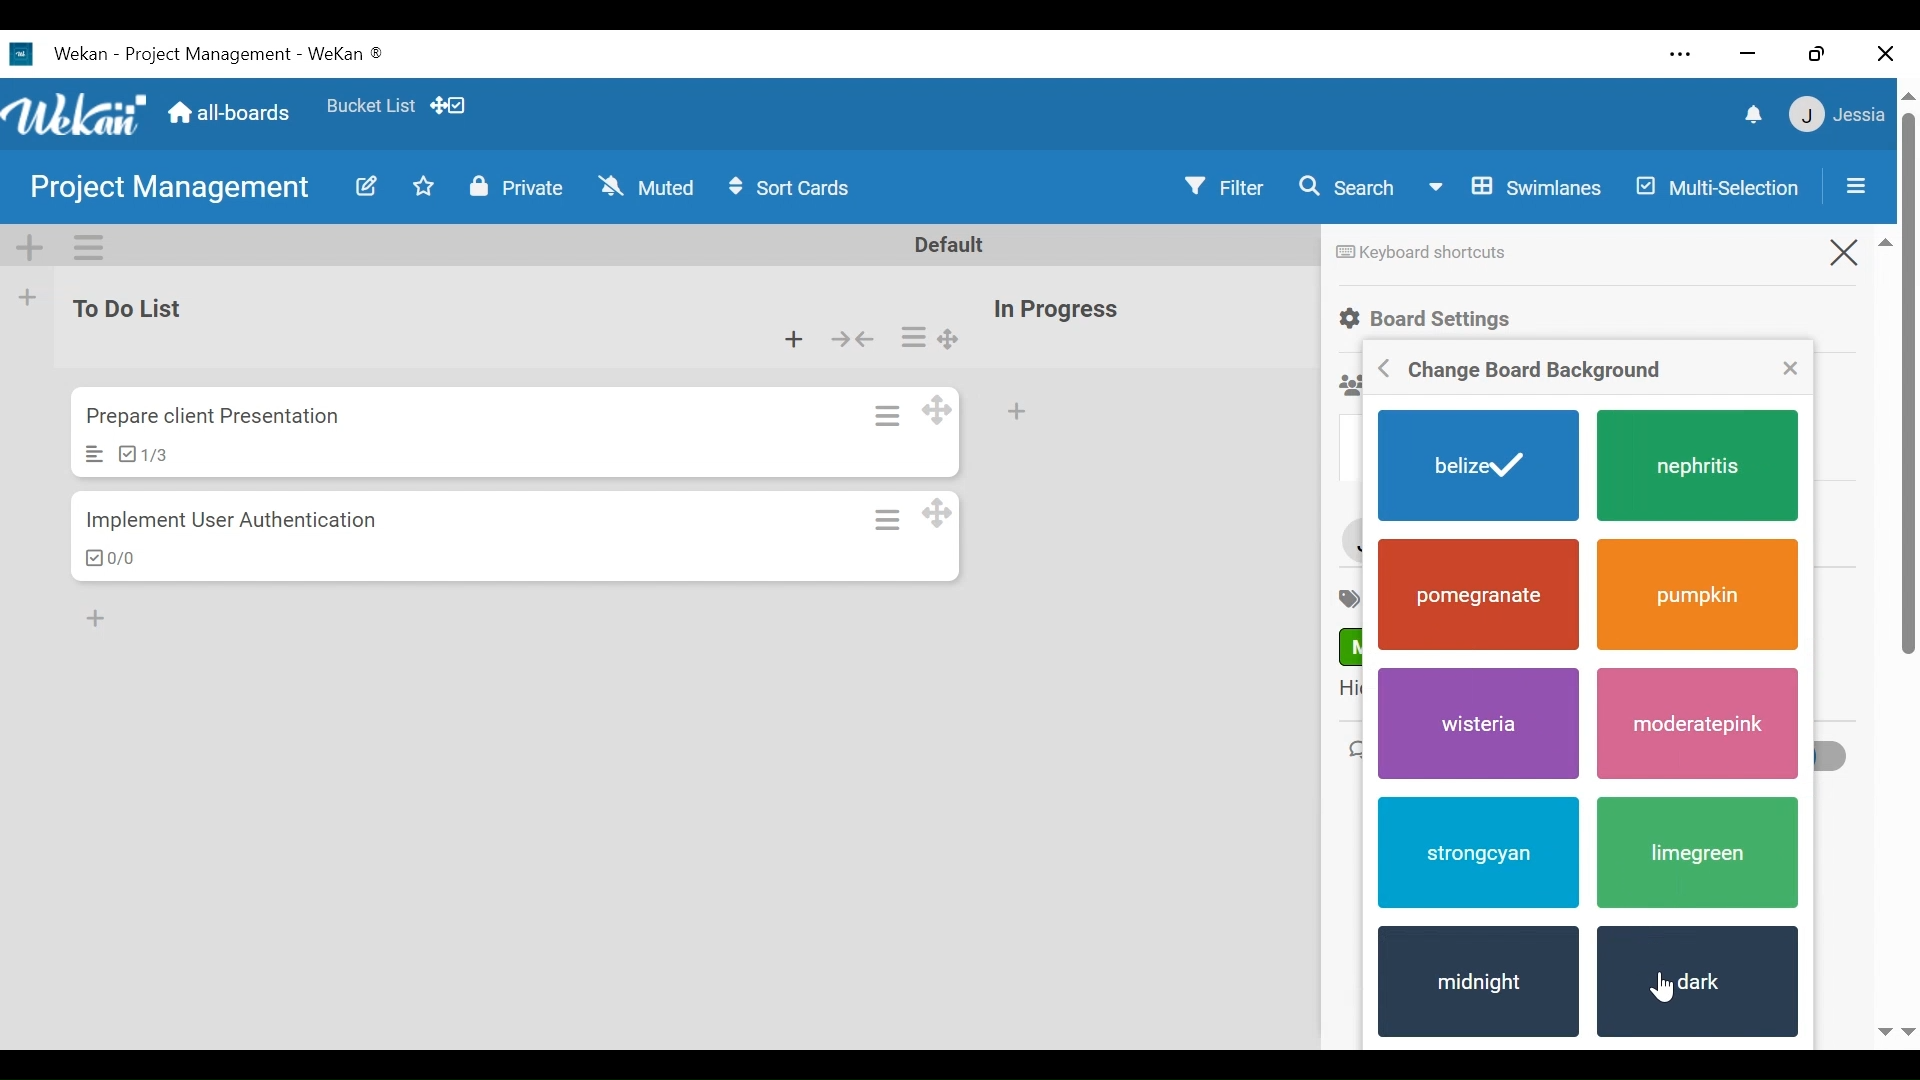 This screenshot has width=1920, height=1080. What do you see at coordinates (454, 106) in the screenshot?
I see `Show Desktop drag handles` at bounding box center [454, 106].